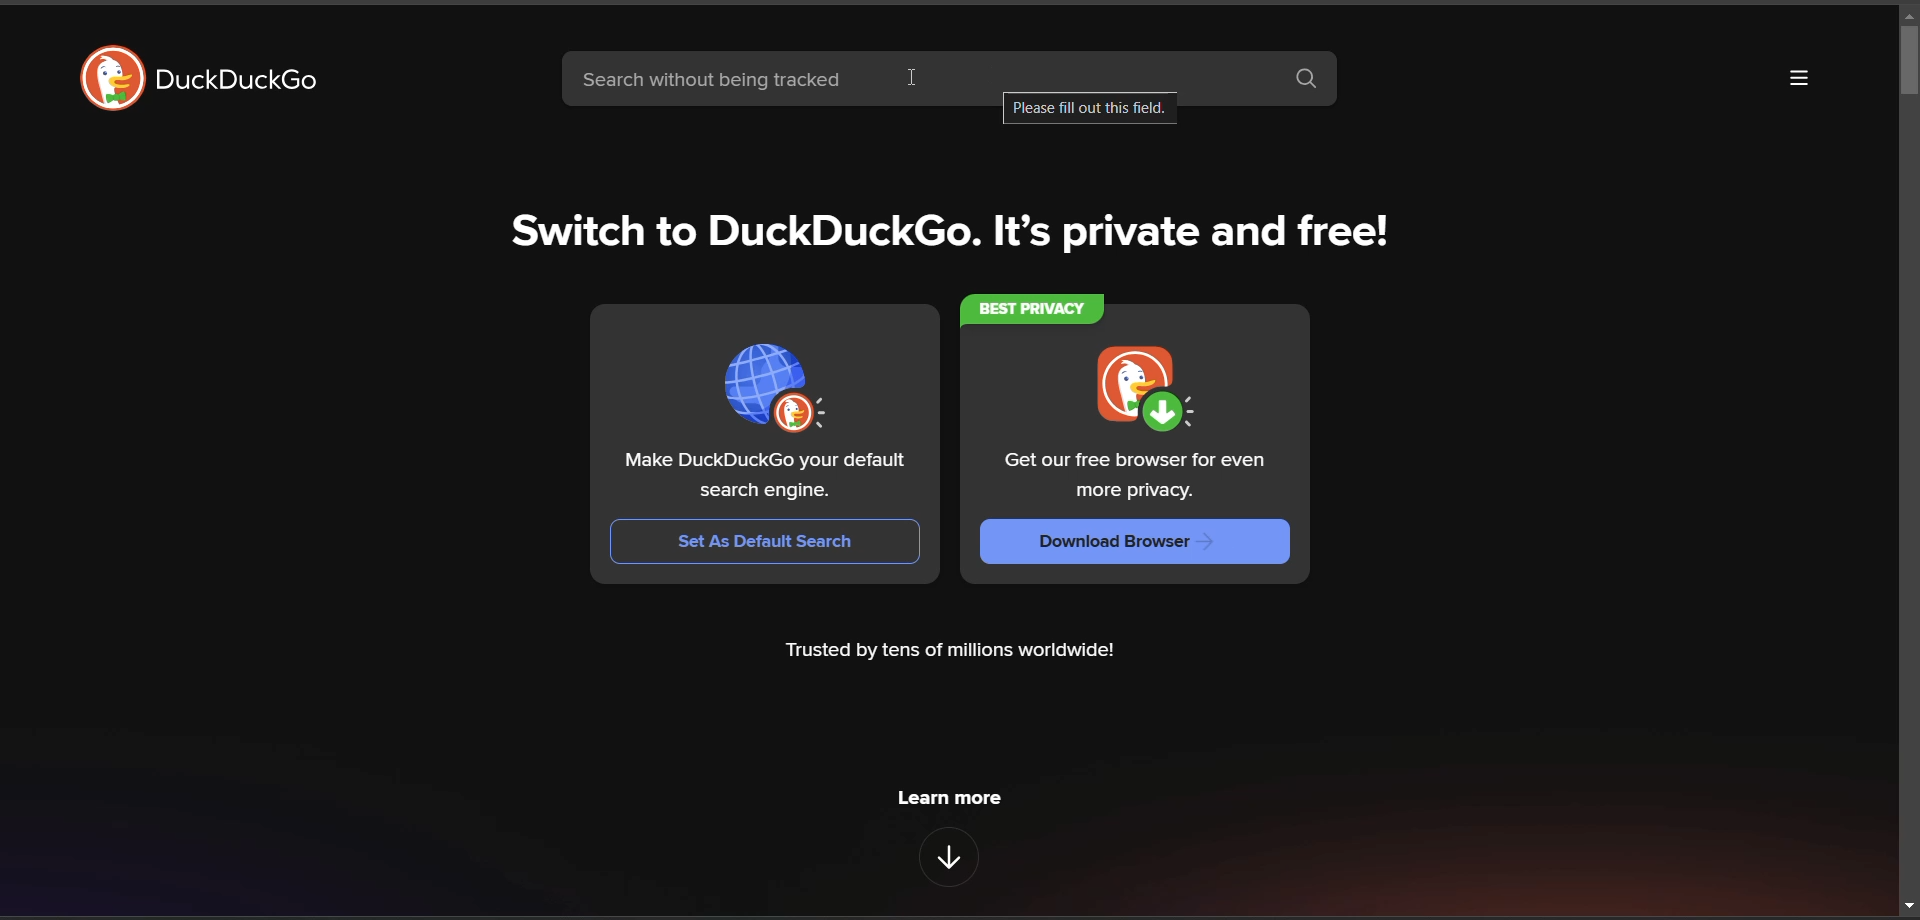  I want to click on tool tip, so click(1091, 105).